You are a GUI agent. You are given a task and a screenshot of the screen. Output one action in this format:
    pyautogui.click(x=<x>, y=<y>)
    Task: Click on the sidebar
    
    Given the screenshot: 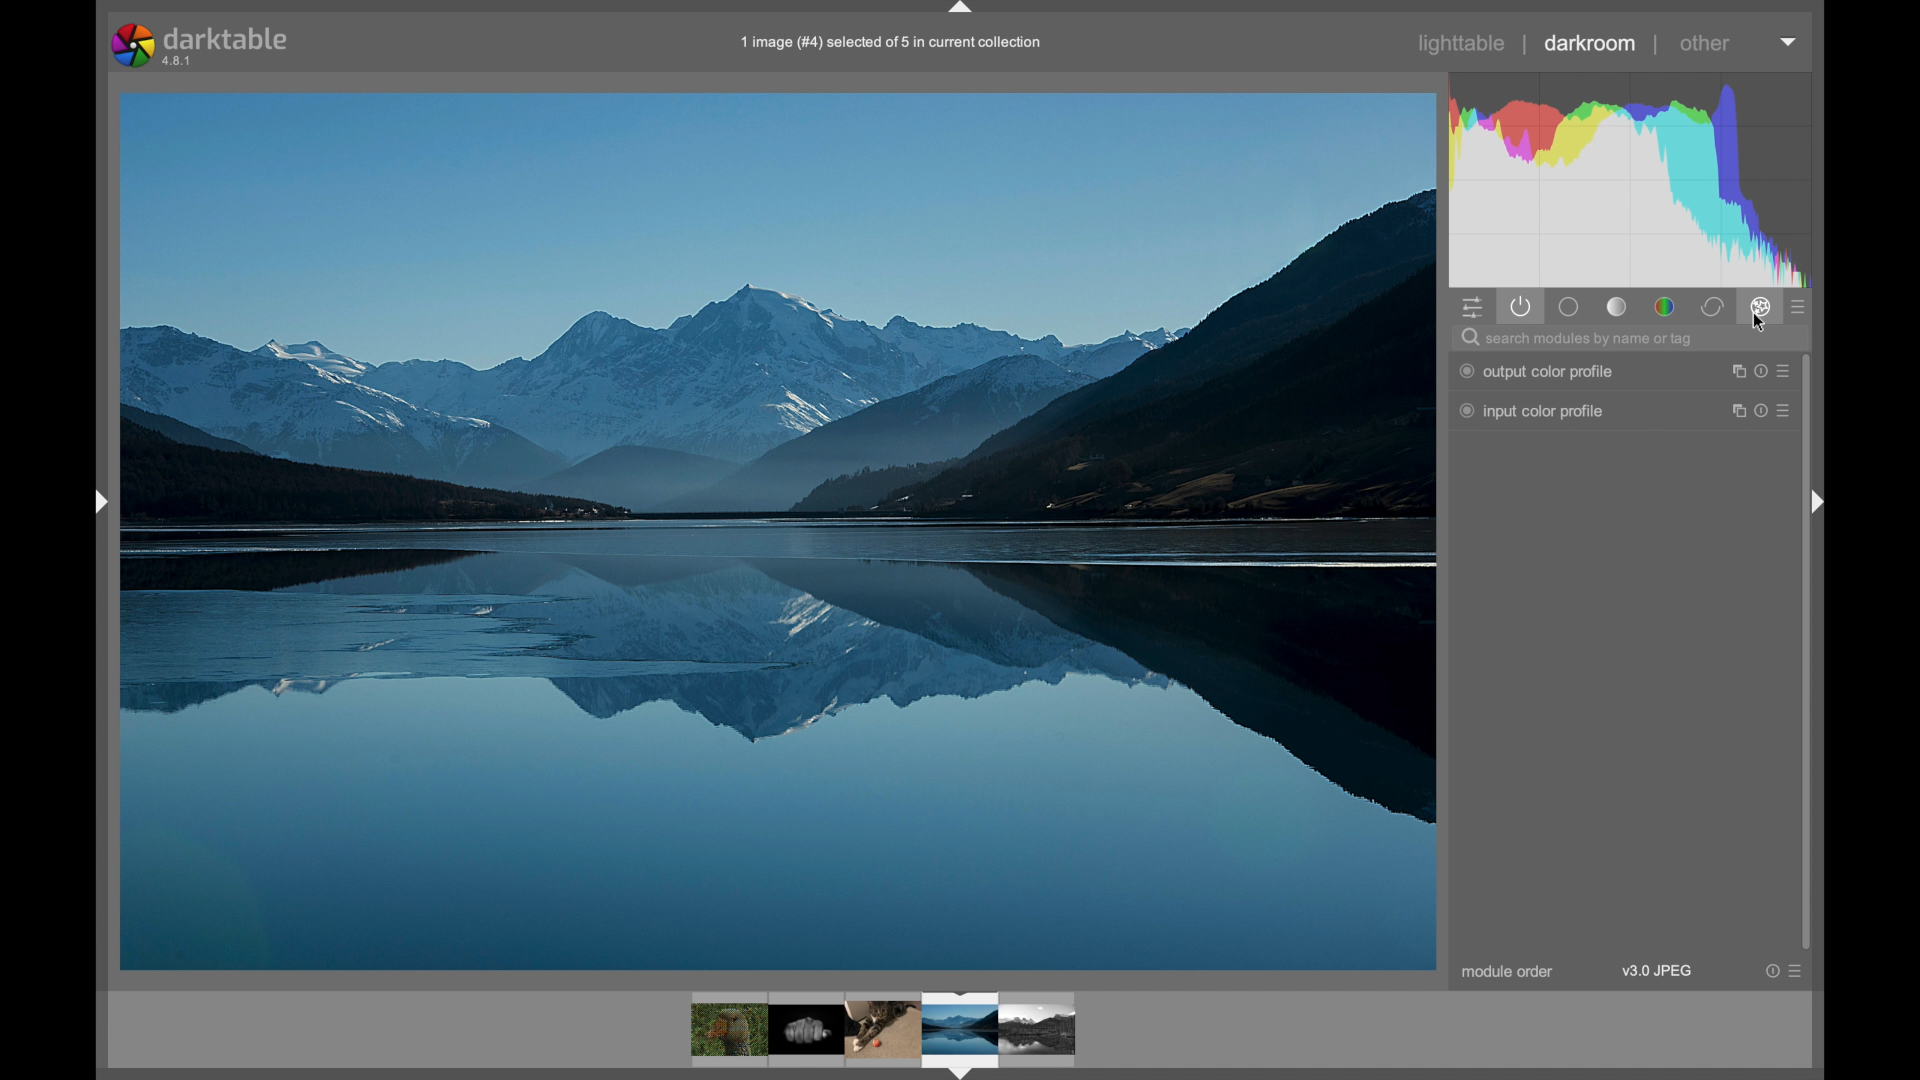 What is the action you would take?
    pyautogui.click(x=1822, y=503)
    